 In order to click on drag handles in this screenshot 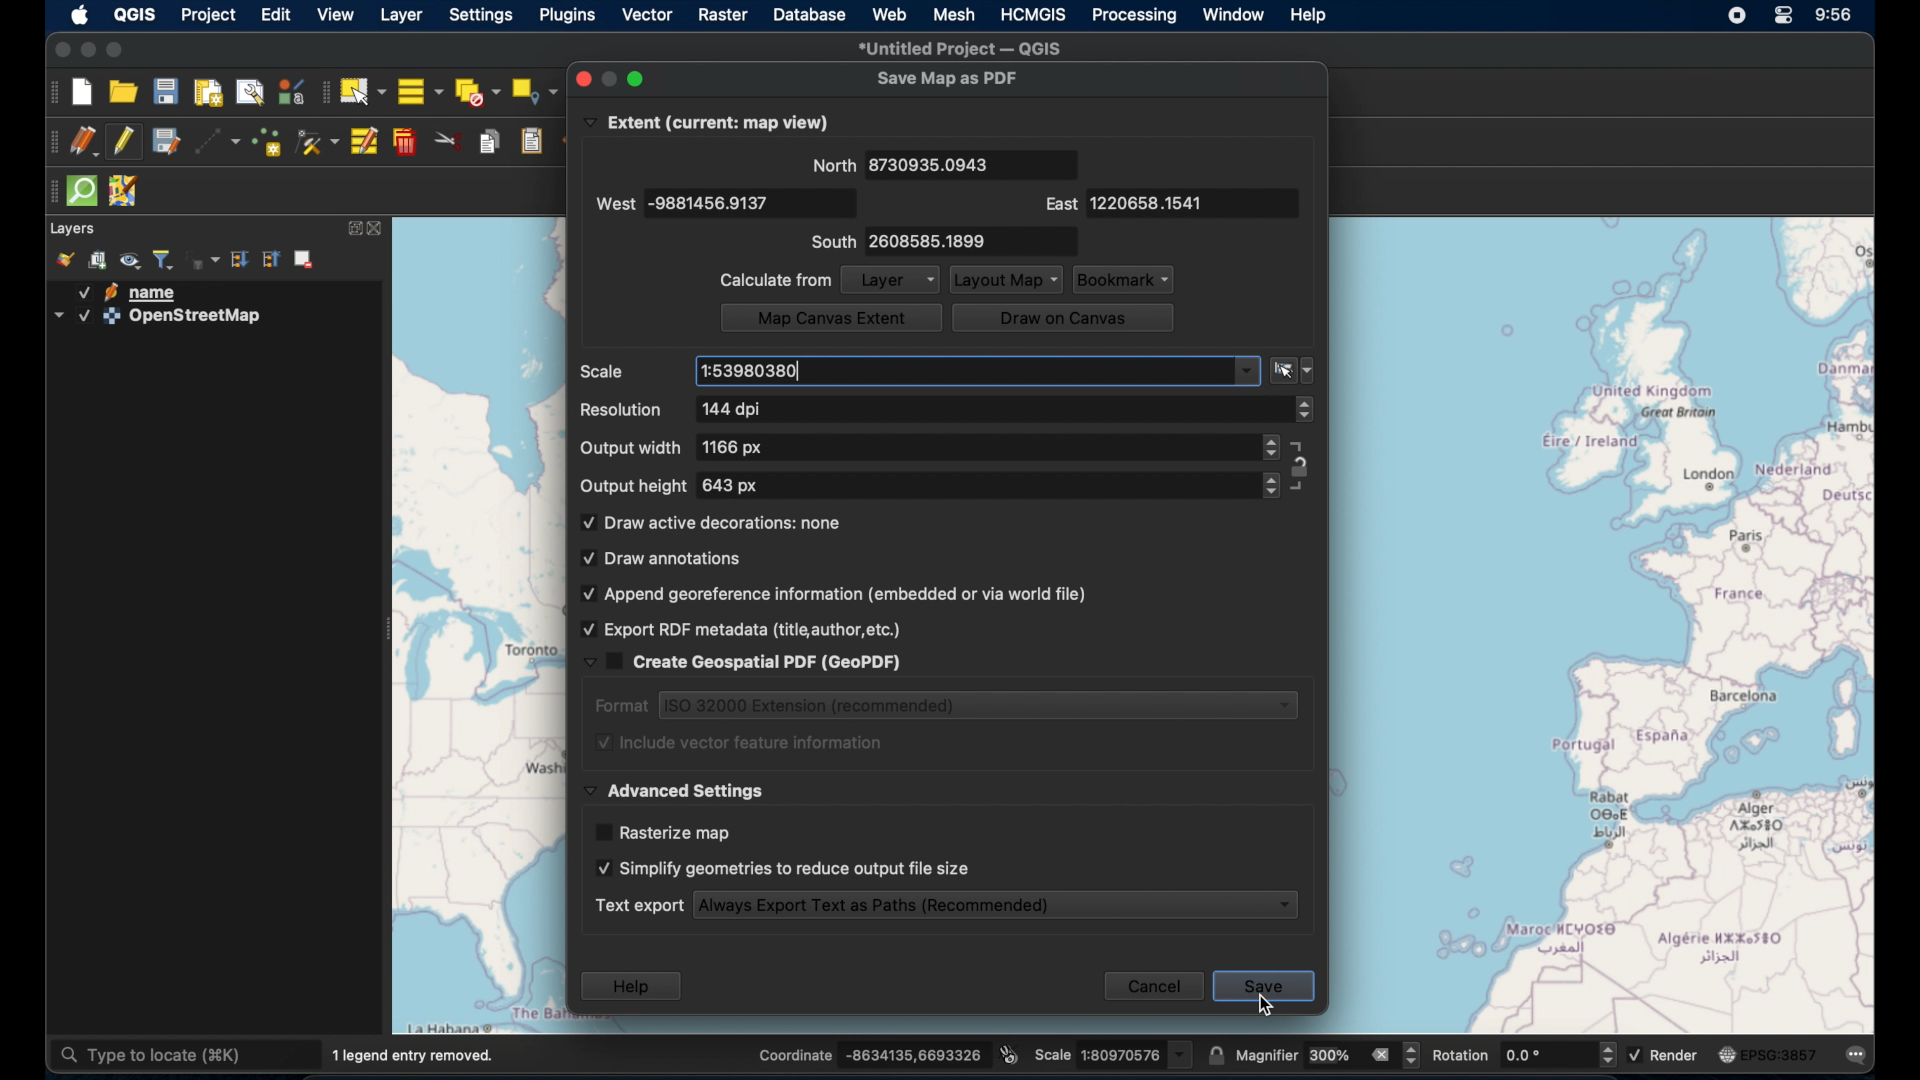, I will do `click(48, 194)`.